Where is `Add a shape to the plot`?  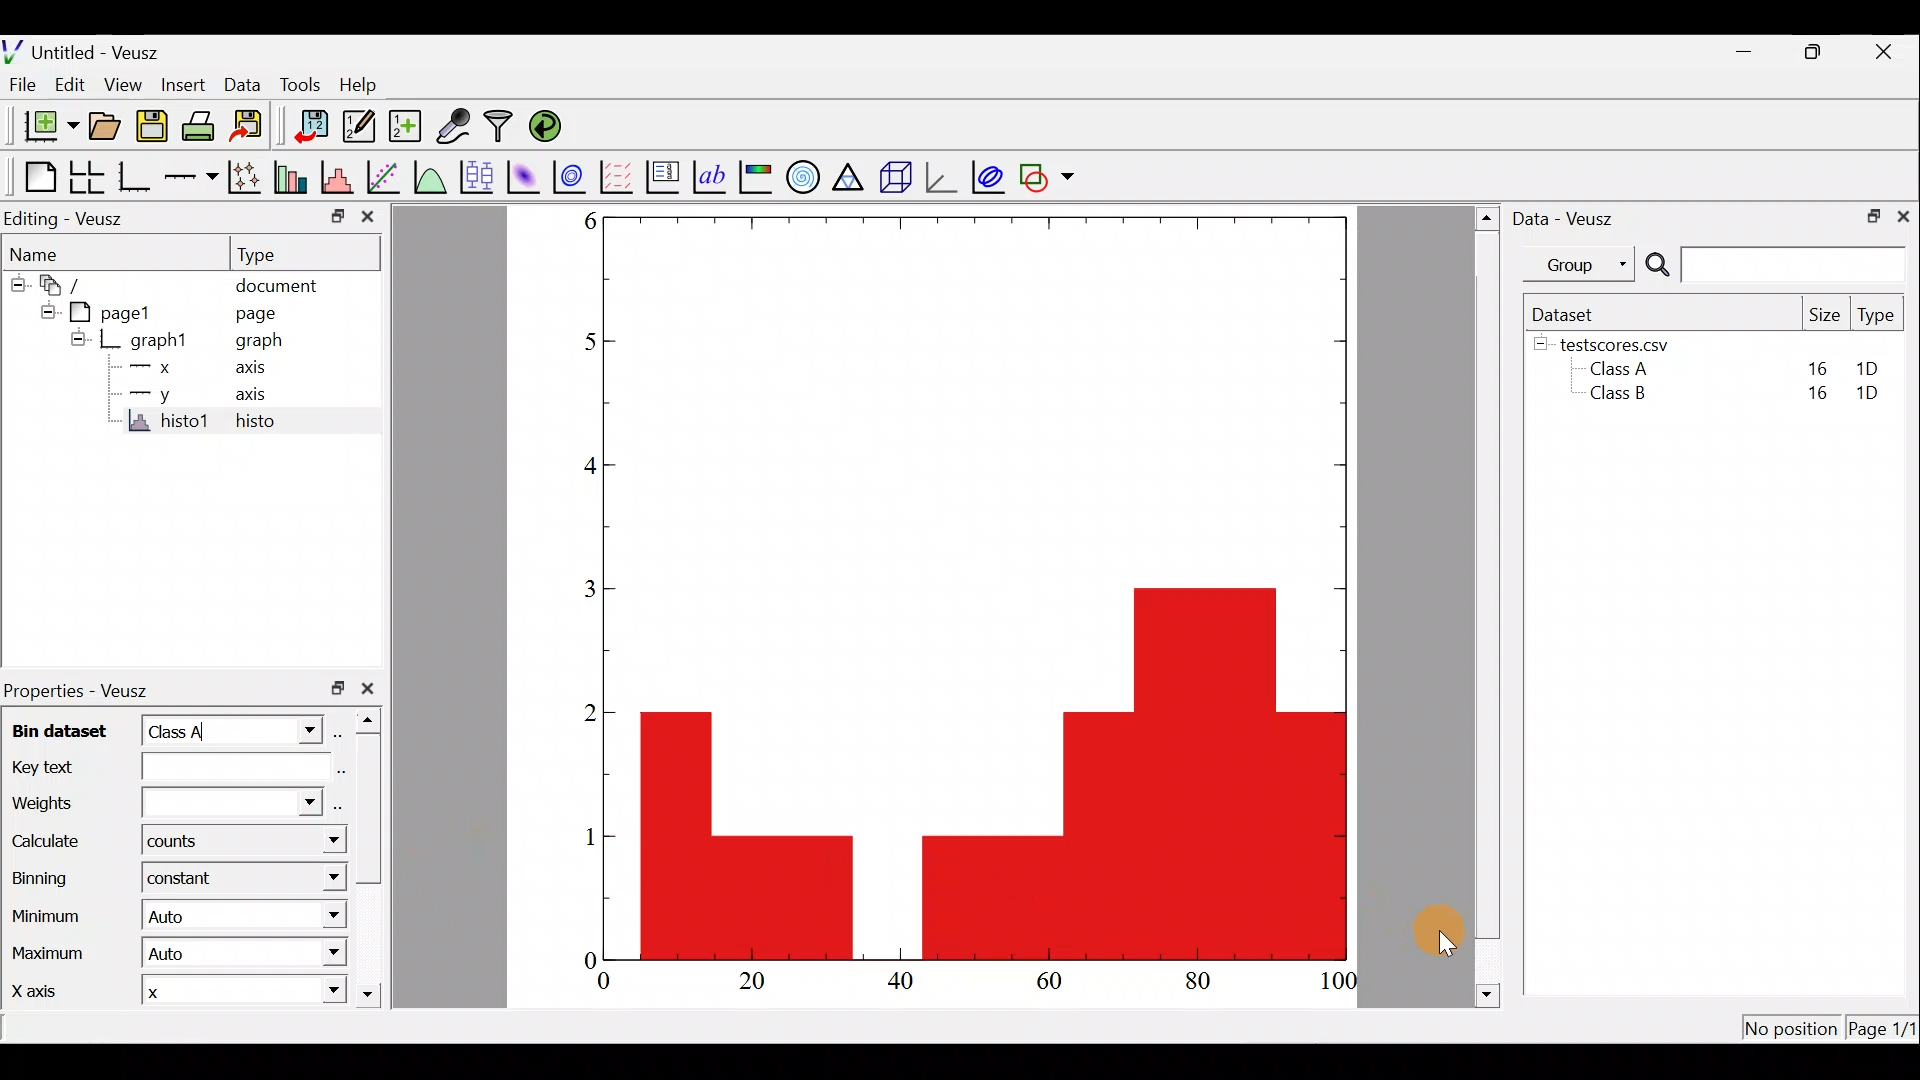 Add a shape to the plot is located at coordinates (1051, 177).